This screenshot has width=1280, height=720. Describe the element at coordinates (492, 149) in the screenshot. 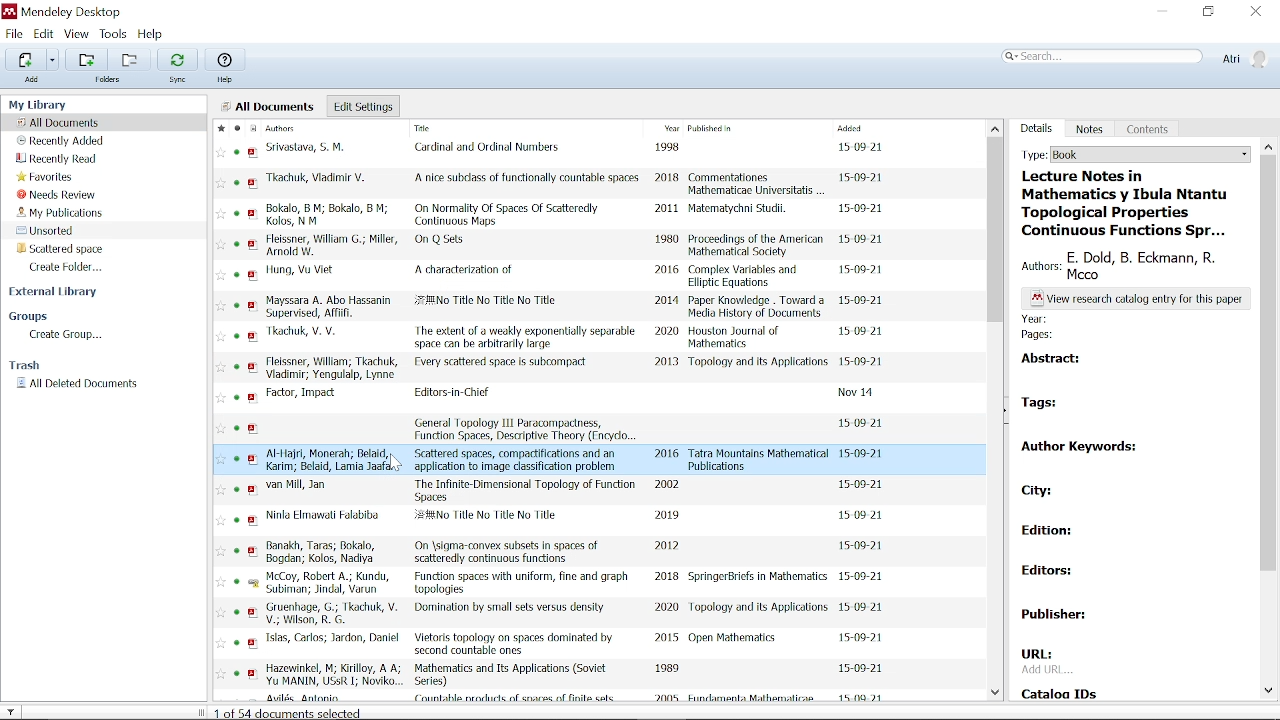

I see `title` at that location.